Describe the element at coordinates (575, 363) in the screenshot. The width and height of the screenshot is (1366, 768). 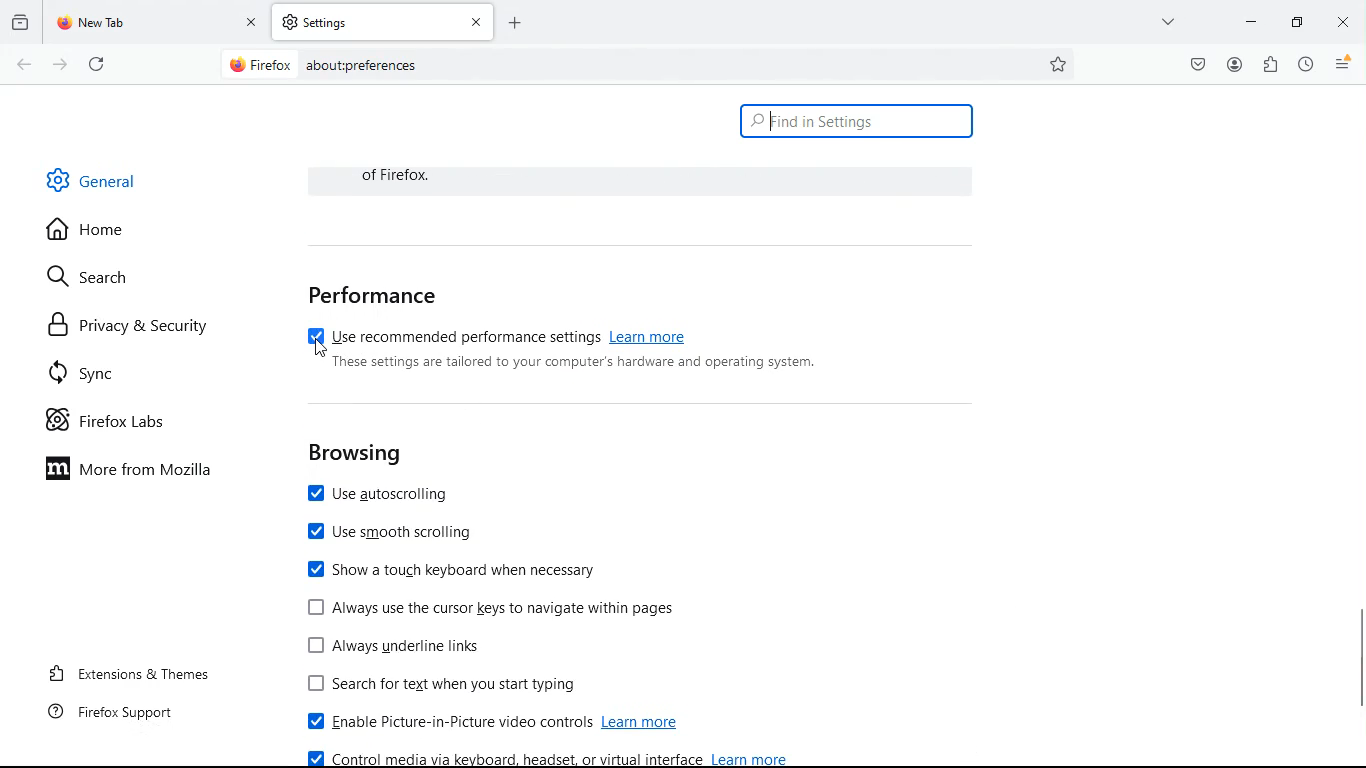
I see `These settings are tailored to your computer's hardware and operating system.` at that location.